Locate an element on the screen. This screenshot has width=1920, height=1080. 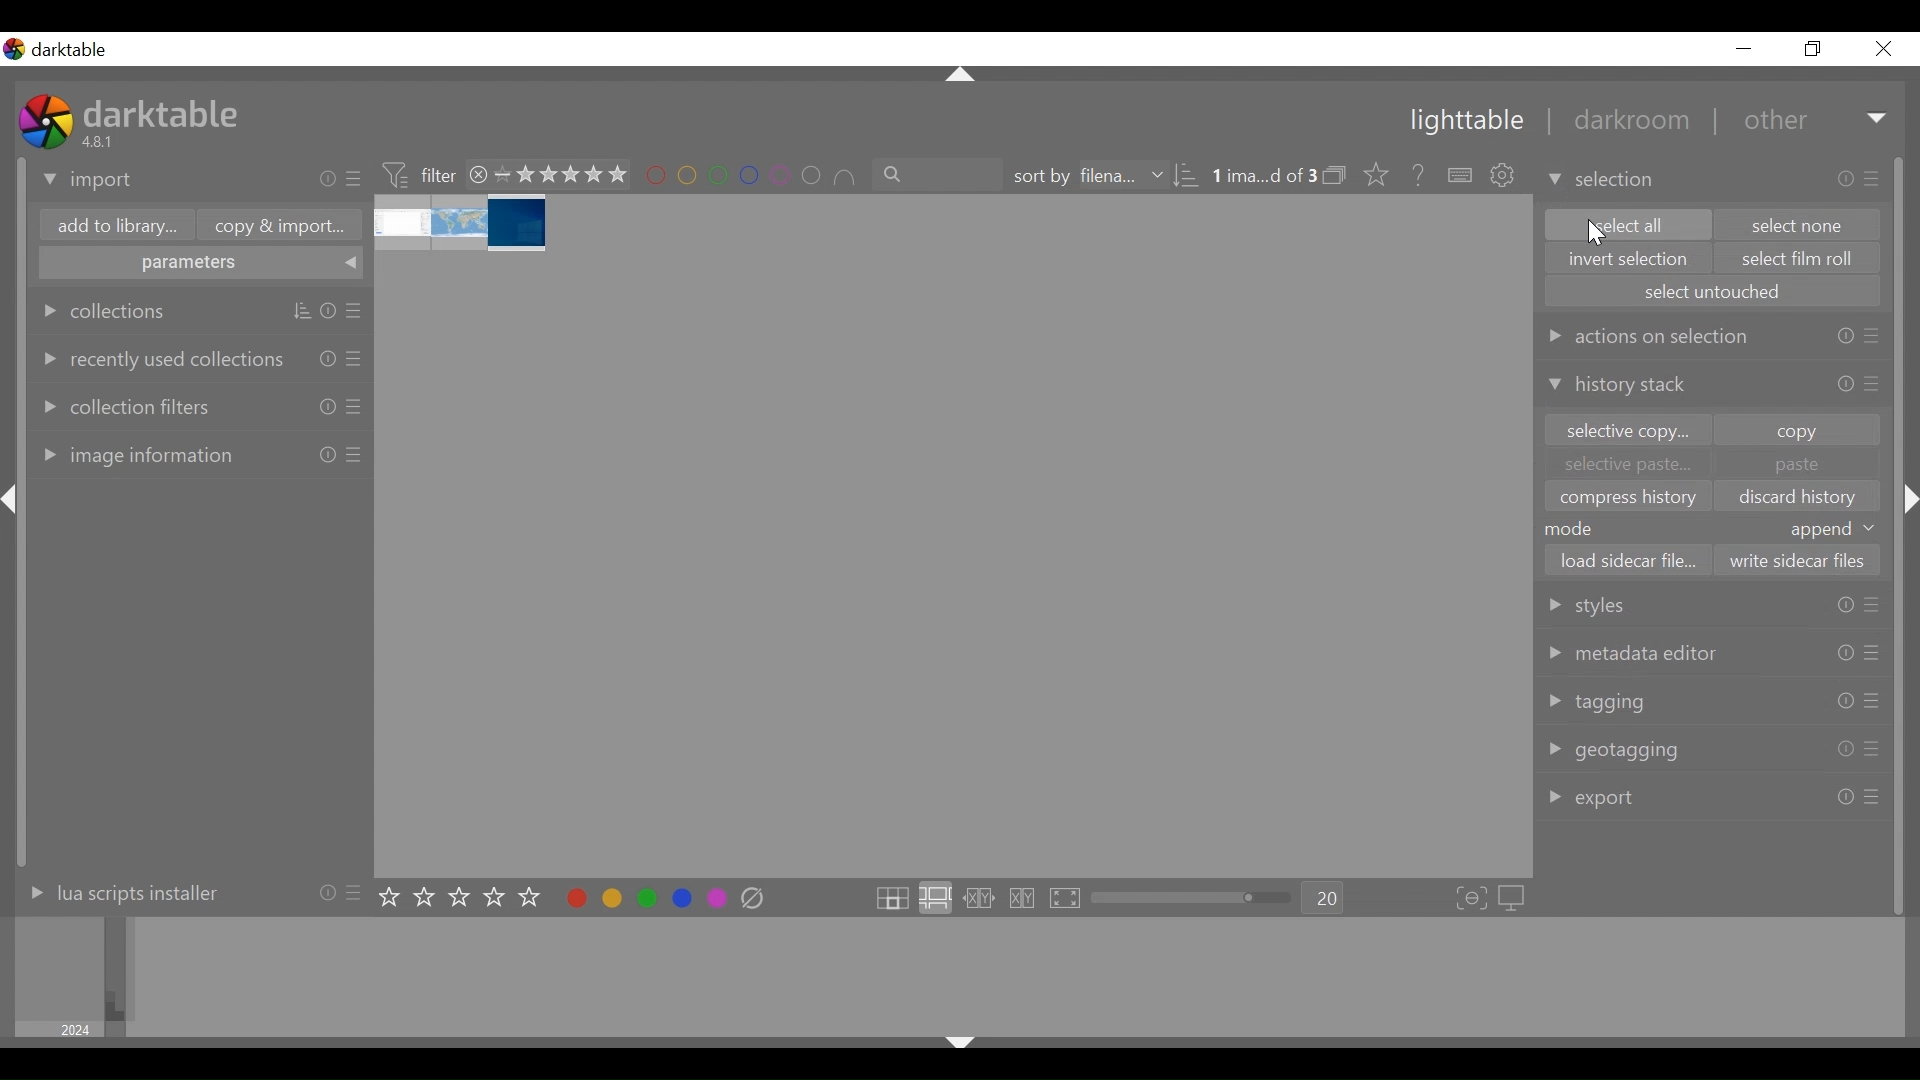
zoom is located at coordinates (1192, 898).